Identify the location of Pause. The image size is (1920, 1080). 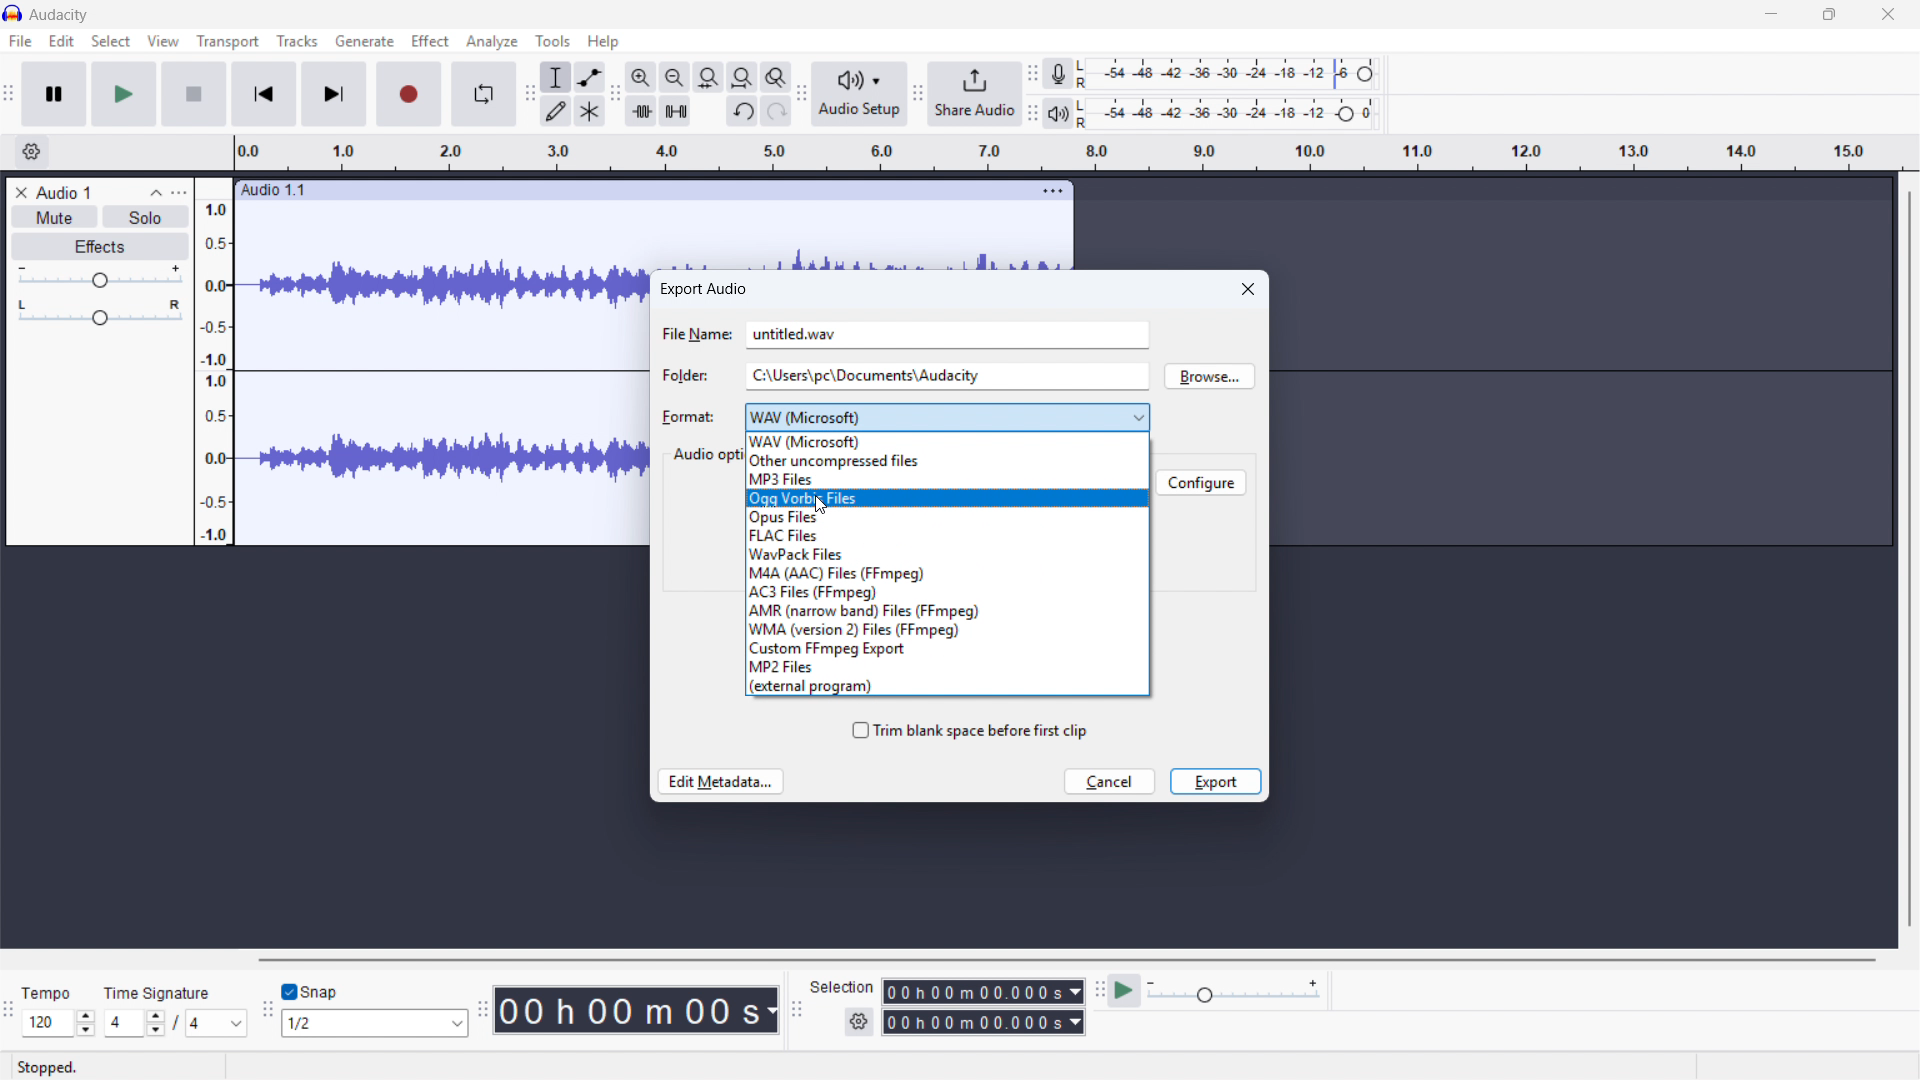
(54, 93).